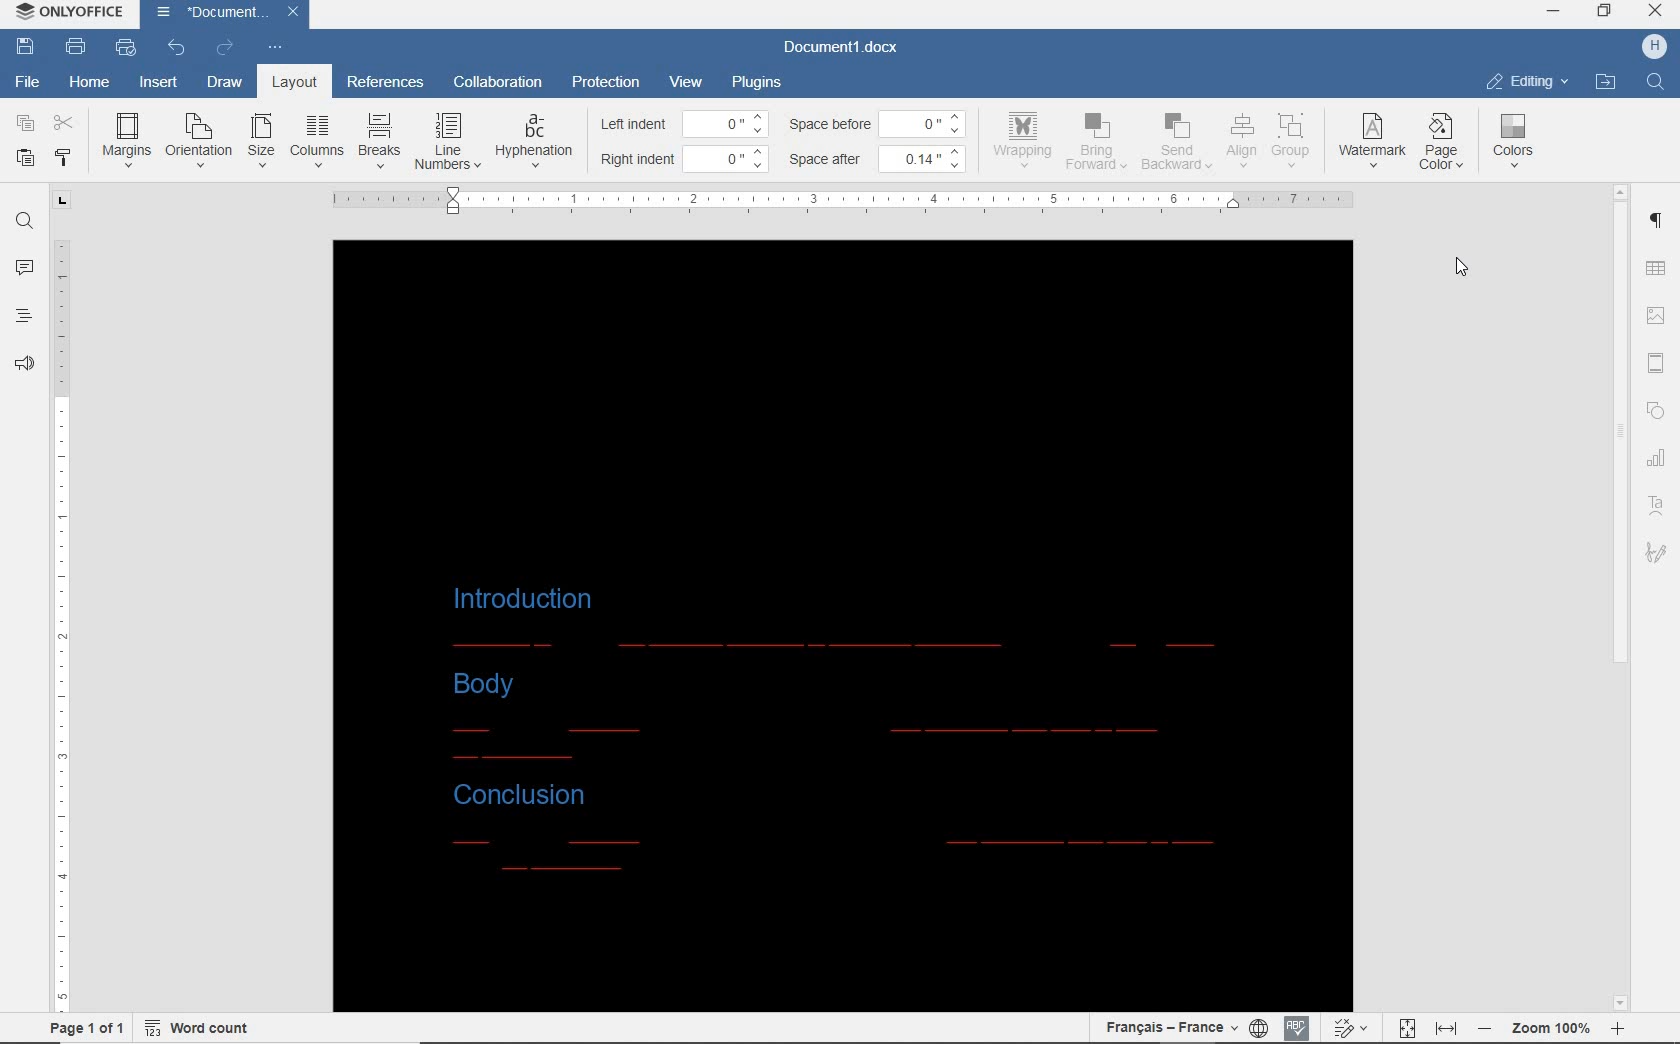  Describe the element at coordinates (88, 84) in the screenshot. I see `home` at that location.